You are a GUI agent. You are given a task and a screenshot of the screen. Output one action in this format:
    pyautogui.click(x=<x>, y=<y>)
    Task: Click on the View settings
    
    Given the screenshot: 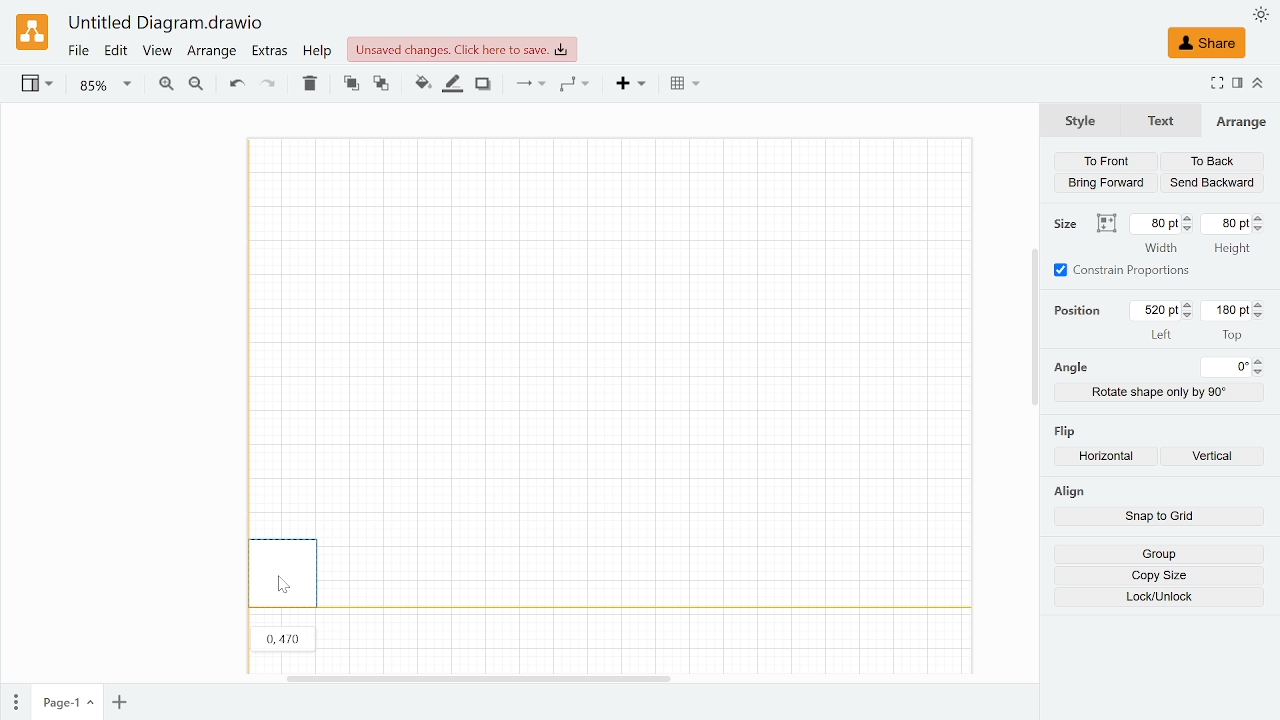 What is the action you would take?
    pyautogui.click(x=35, y=85)
    